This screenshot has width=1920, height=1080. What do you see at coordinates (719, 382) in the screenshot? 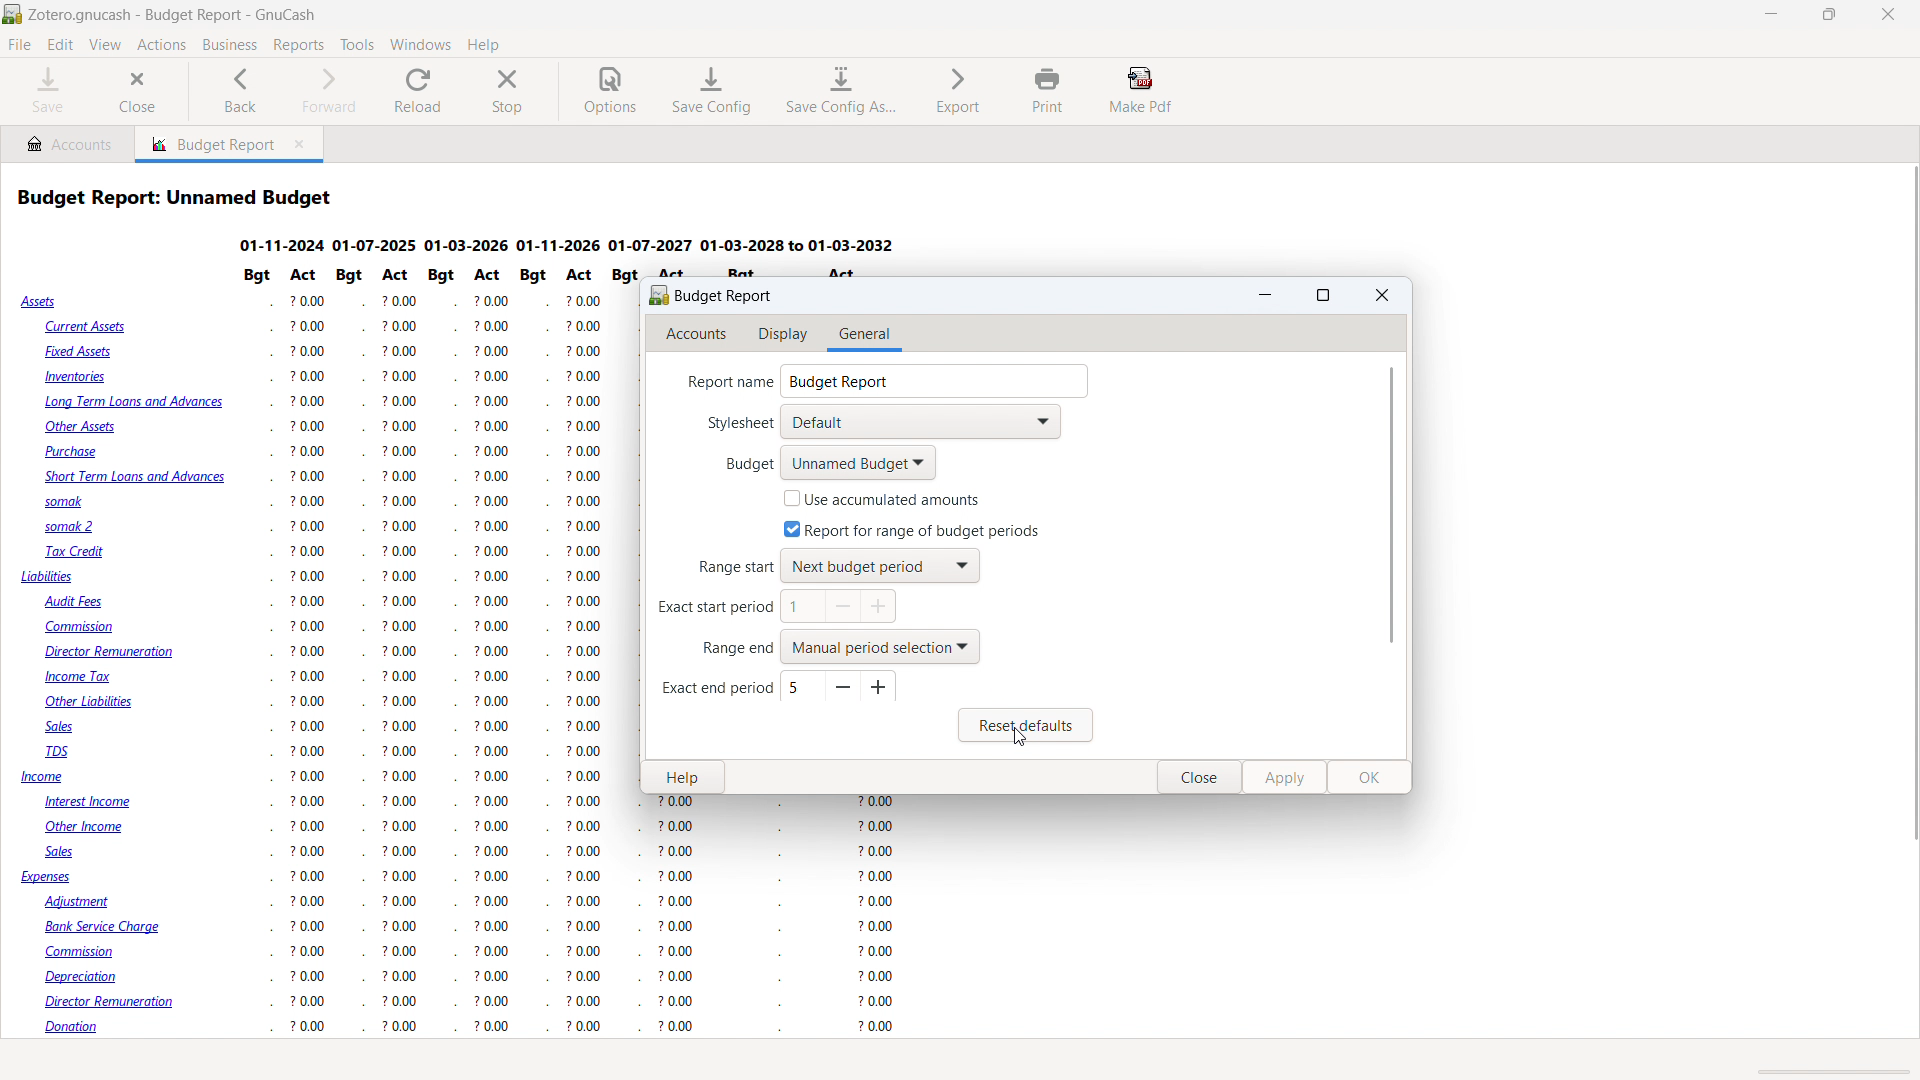
I see `Report name` at bounding box center [719, 382].